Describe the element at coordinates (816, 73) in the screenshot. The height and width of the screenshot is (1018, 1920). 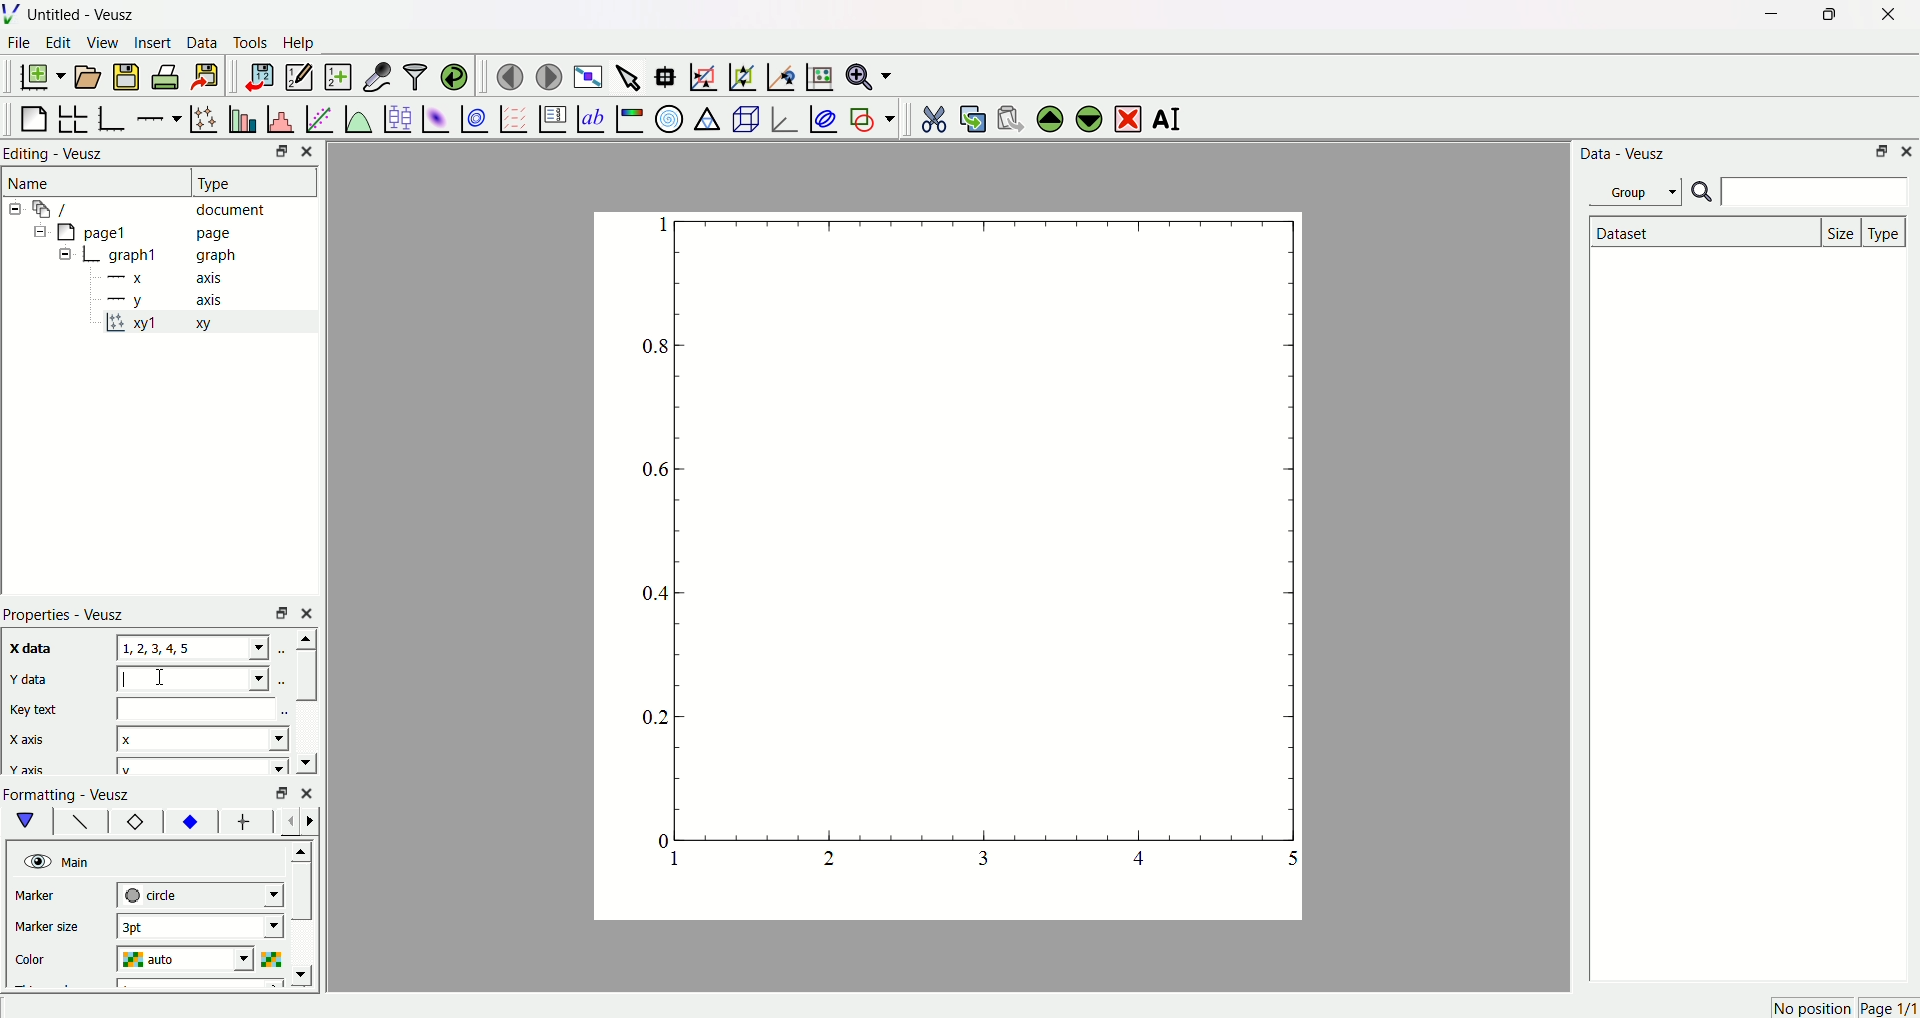
I see `reset the graph axes` at that location.